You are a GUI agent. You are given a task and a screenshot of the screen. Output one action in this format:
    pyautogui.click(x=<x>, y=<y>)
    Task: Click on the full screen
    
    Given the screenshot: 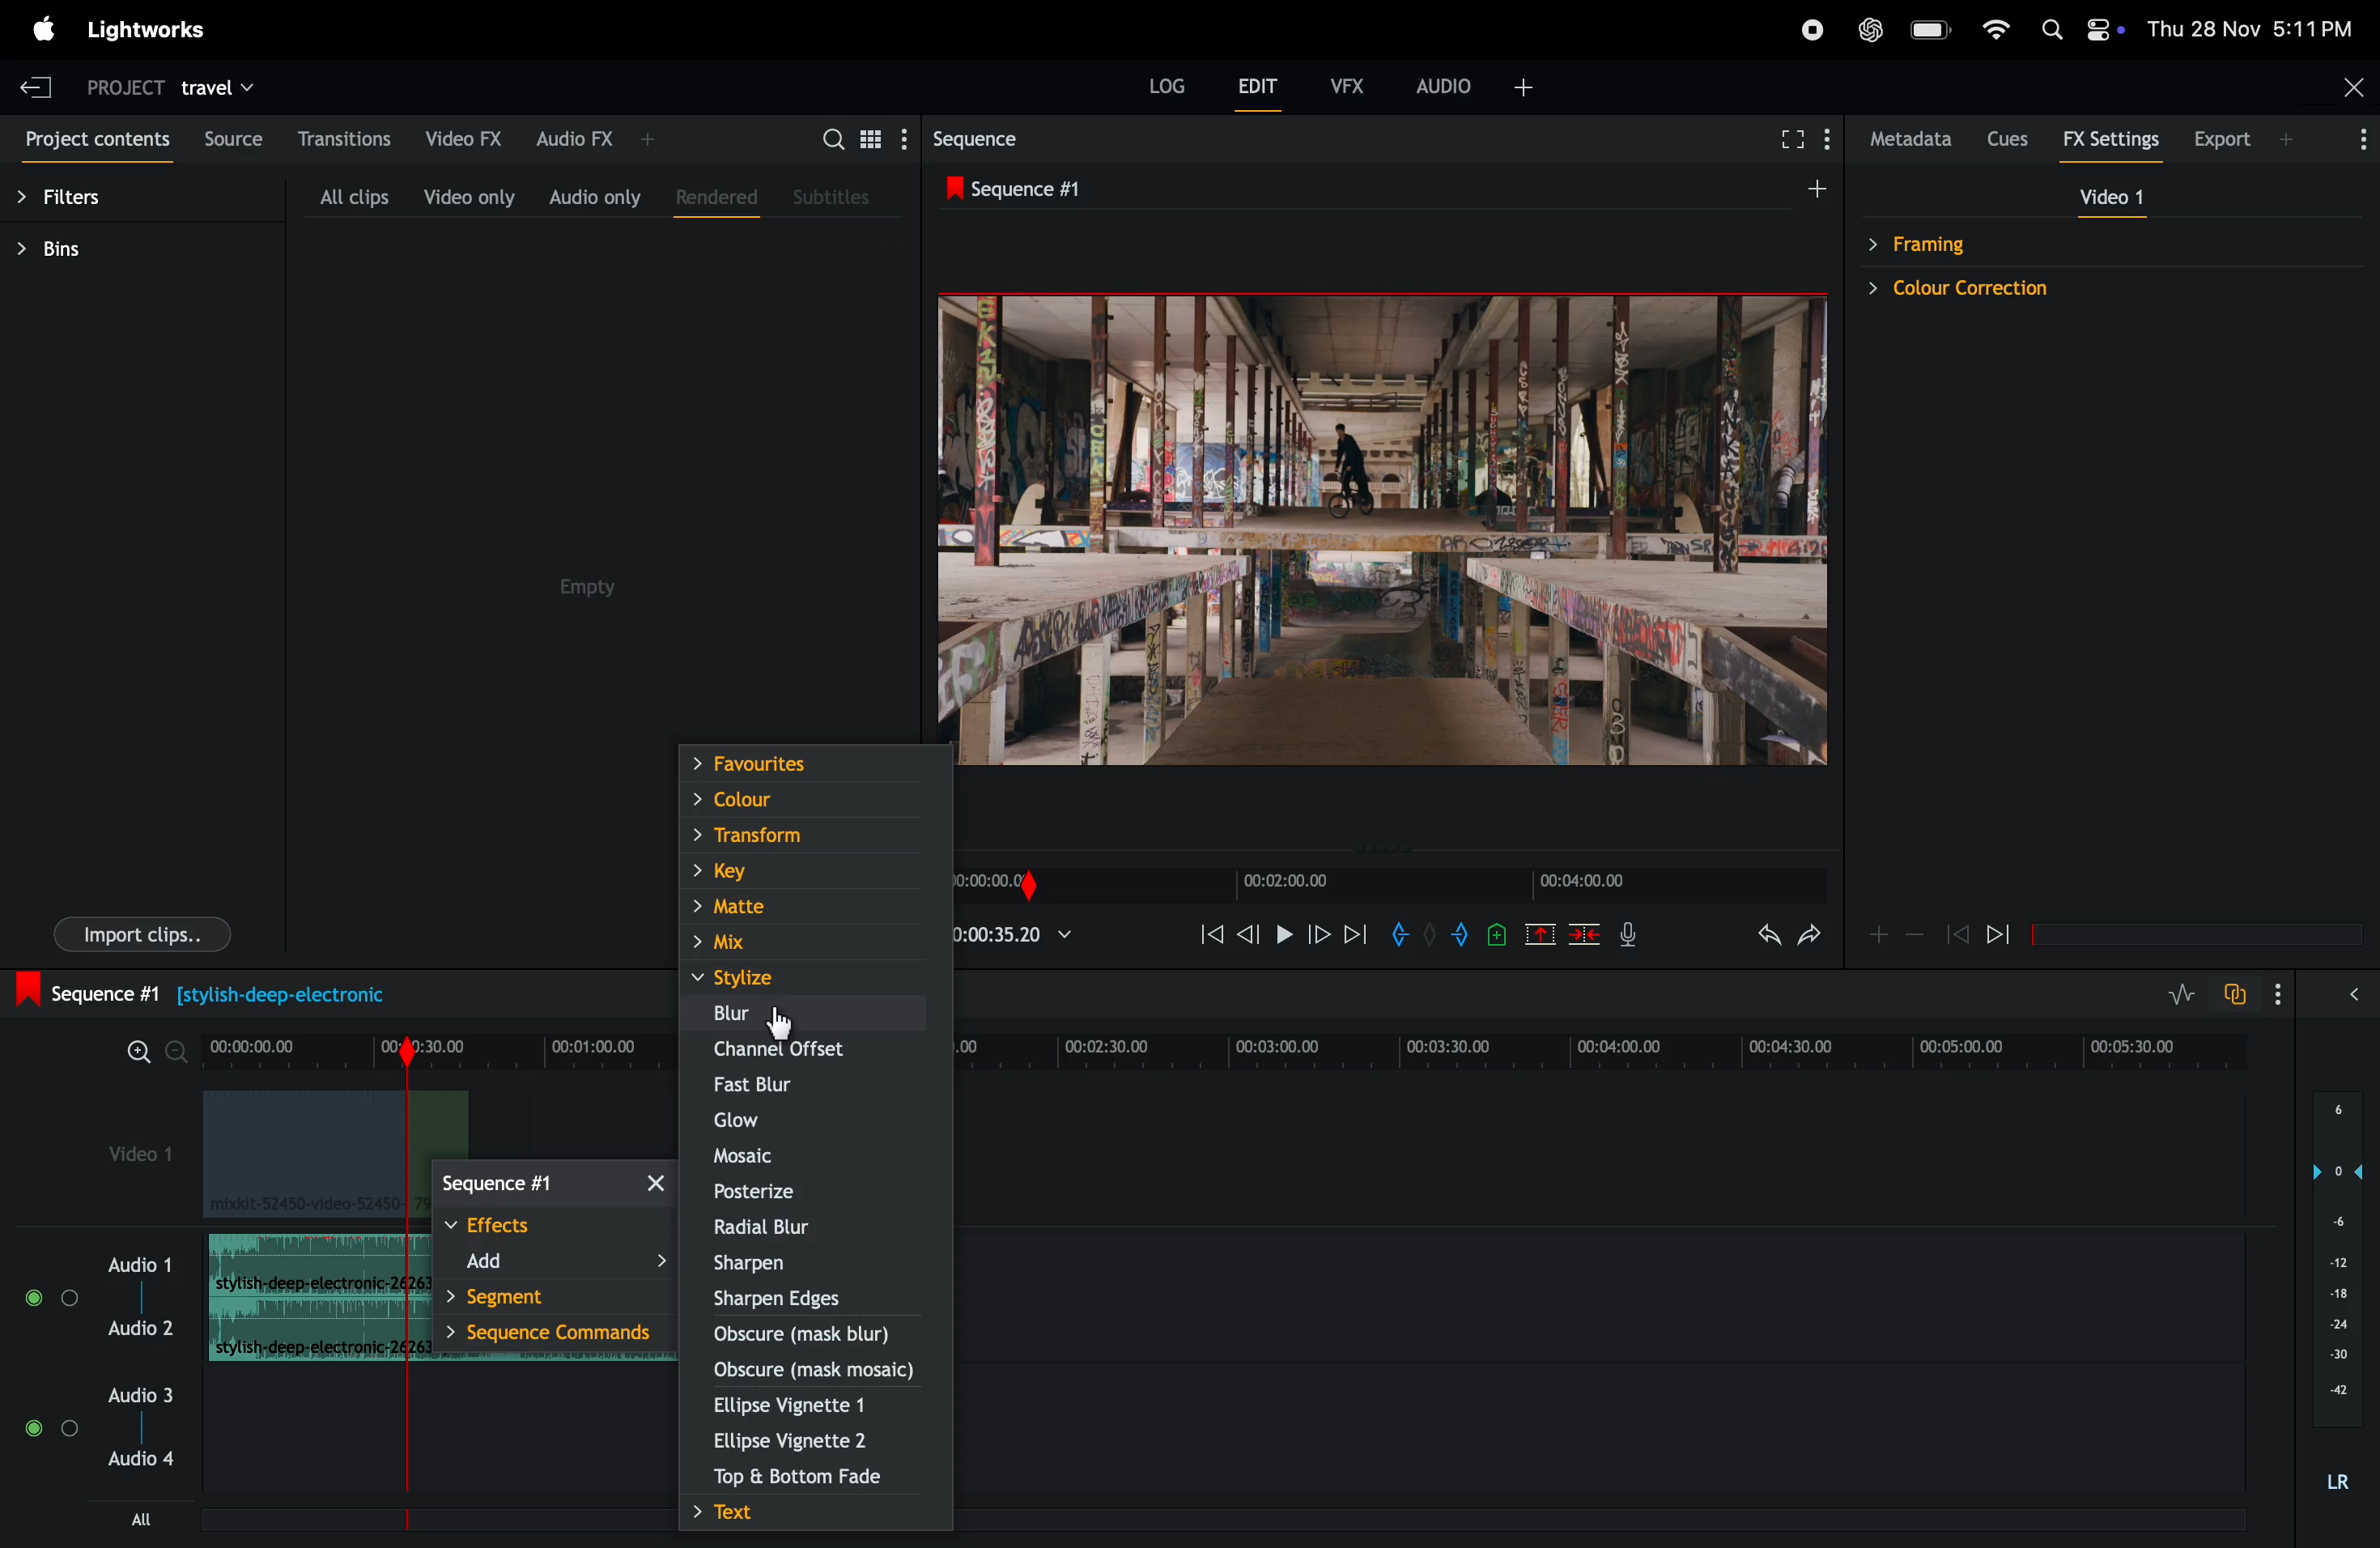 What is the action you would take?
    pyautogui.click(x=1790, y=136)
    